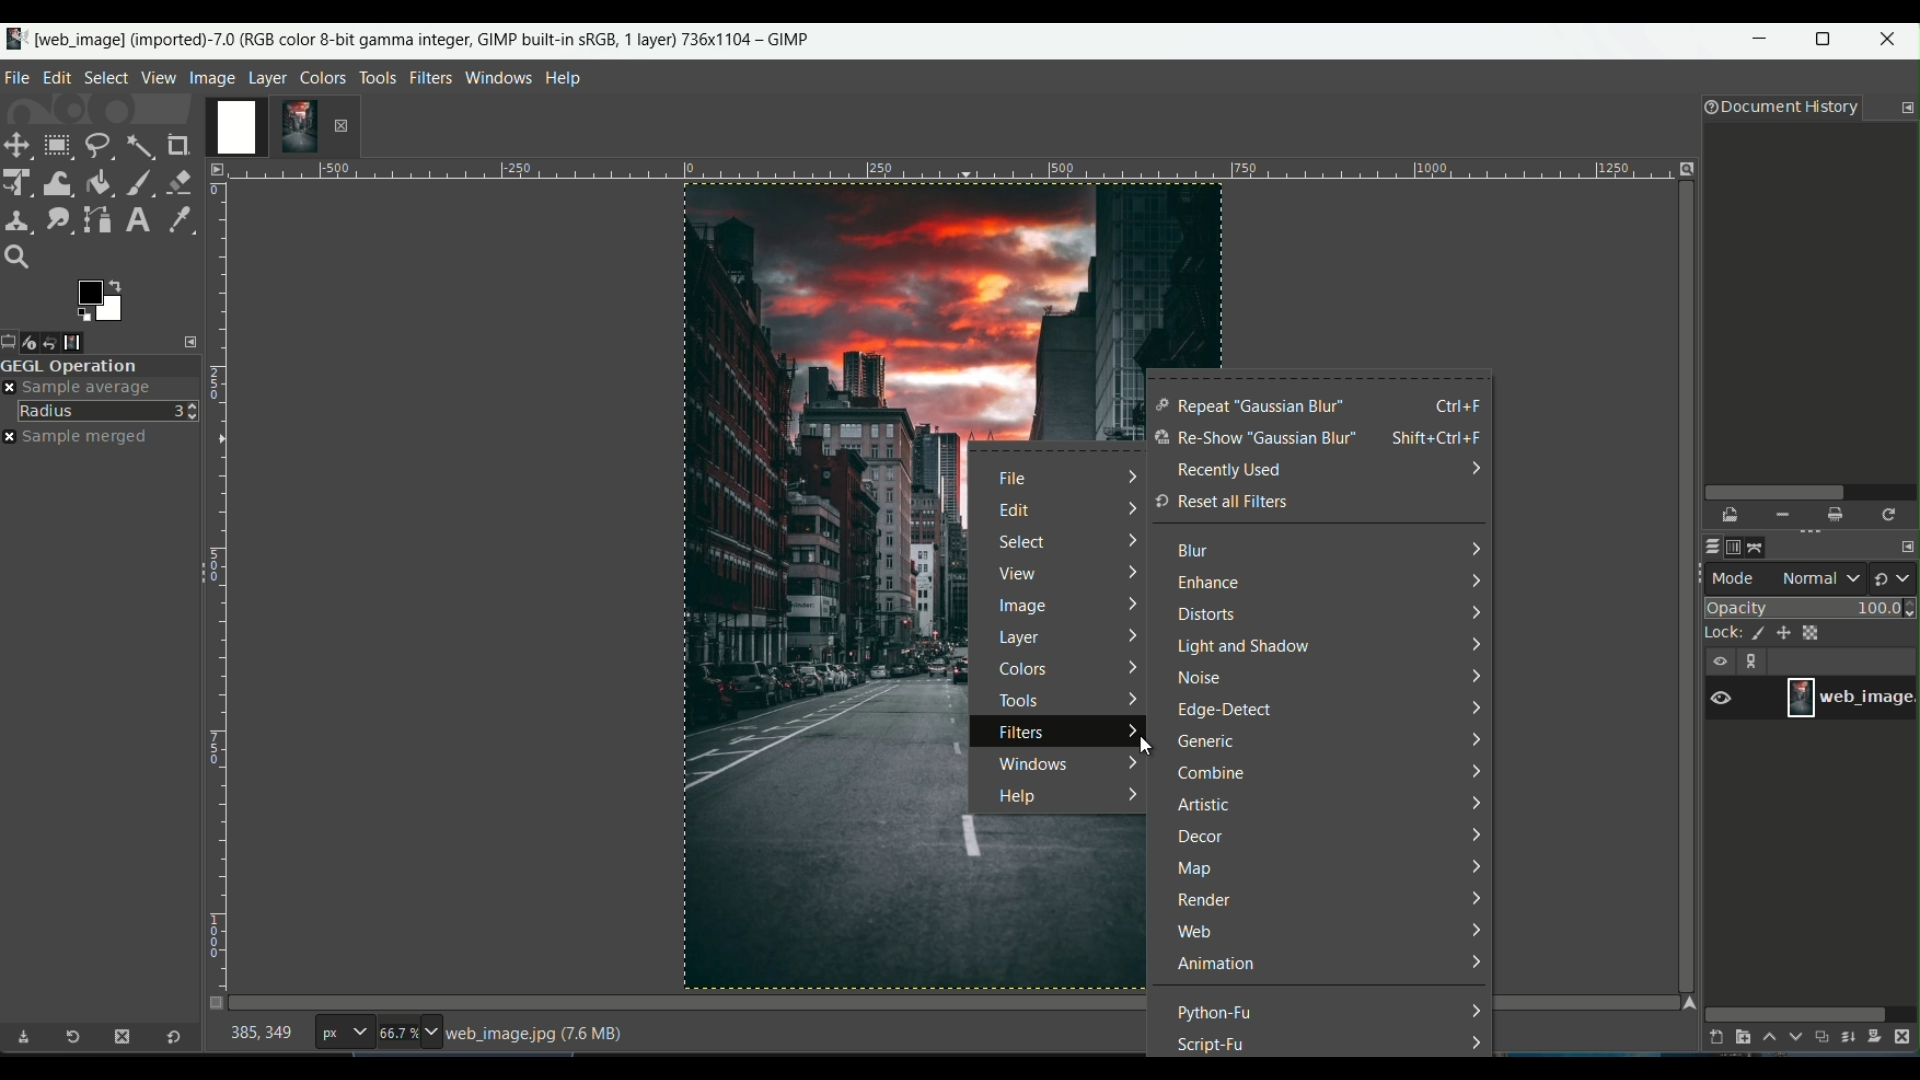 The height and width of the screenshot is (1080, 1920). Describe the element at coordinates (1812, 607) in the screenshot. I see `opacity` at that location.